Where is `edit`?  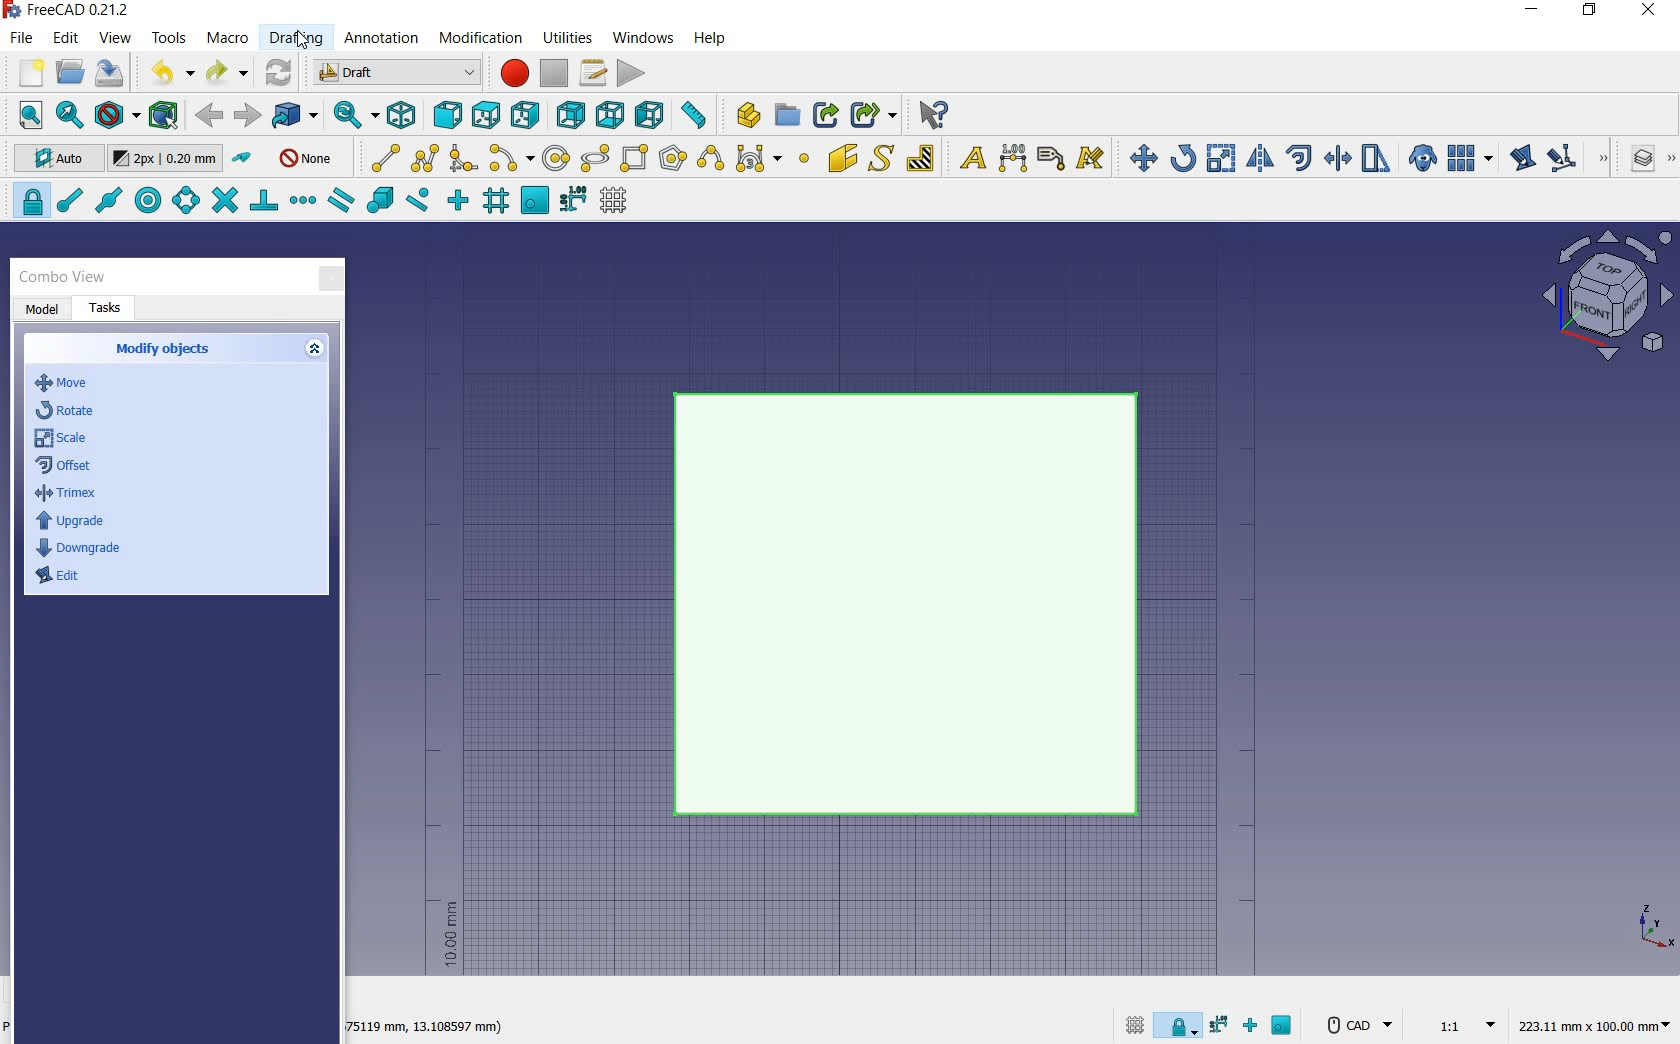 edit is located at coordinates (1521, 160).